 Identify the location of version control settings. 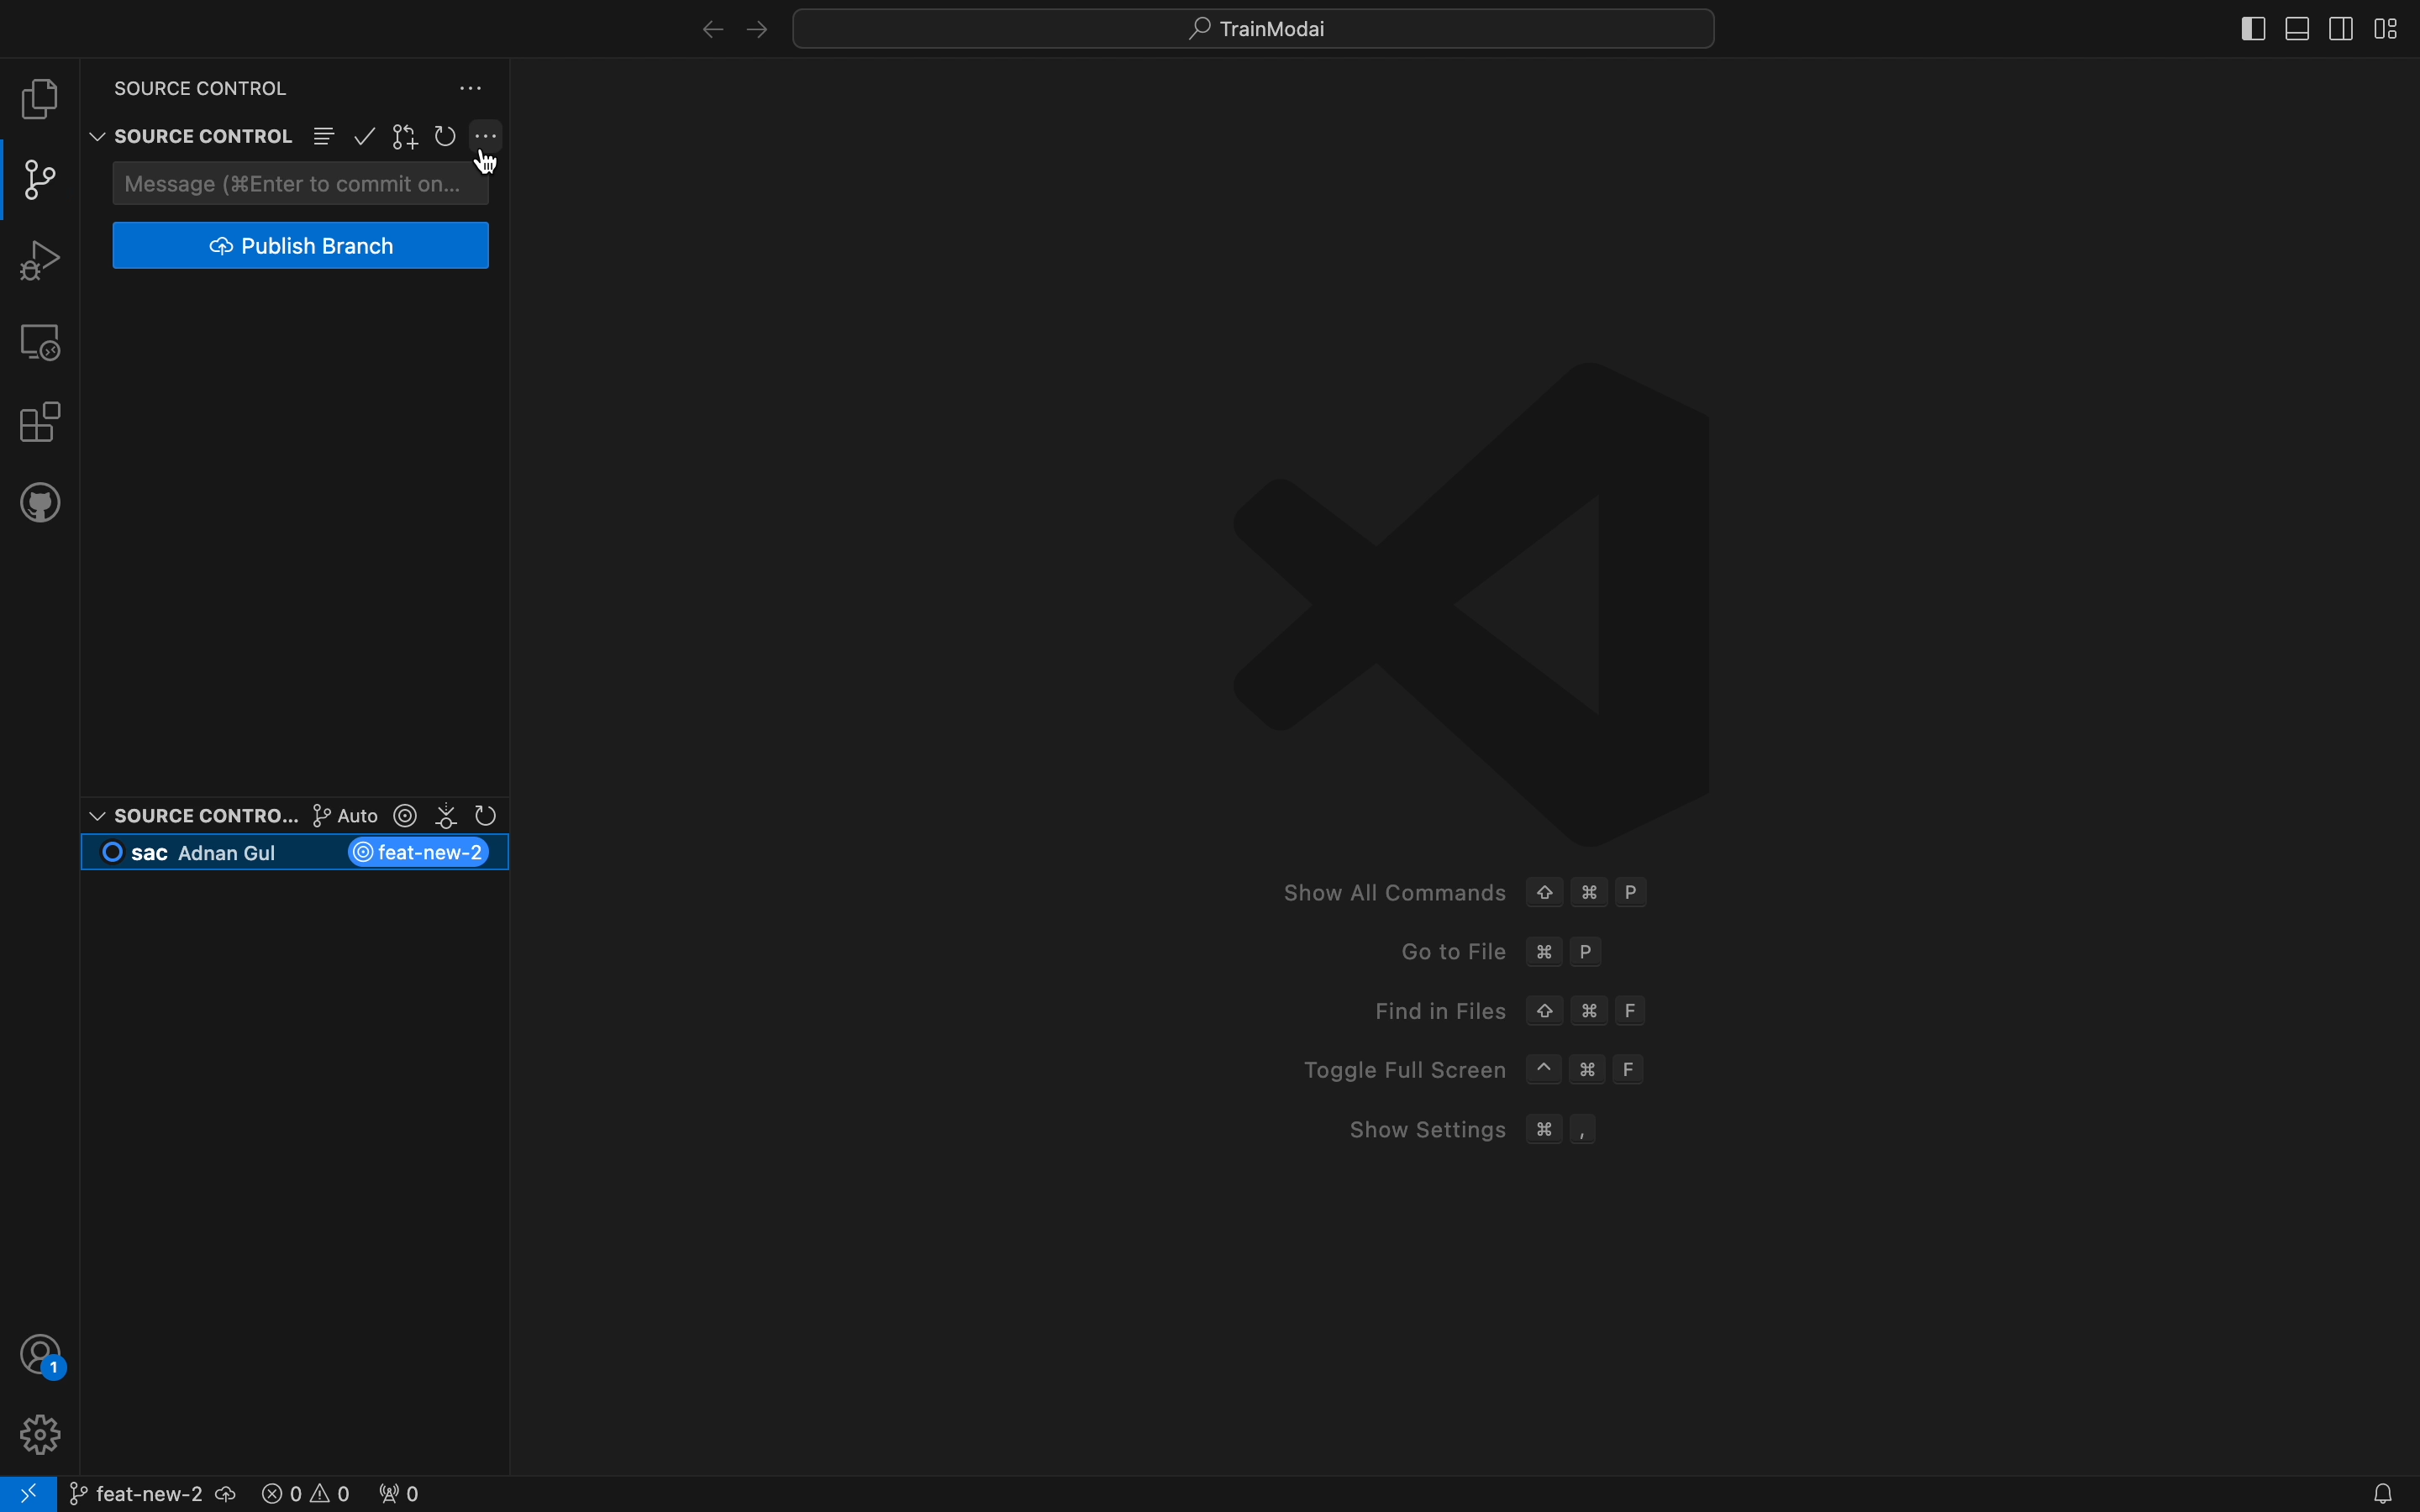
(474, 88).